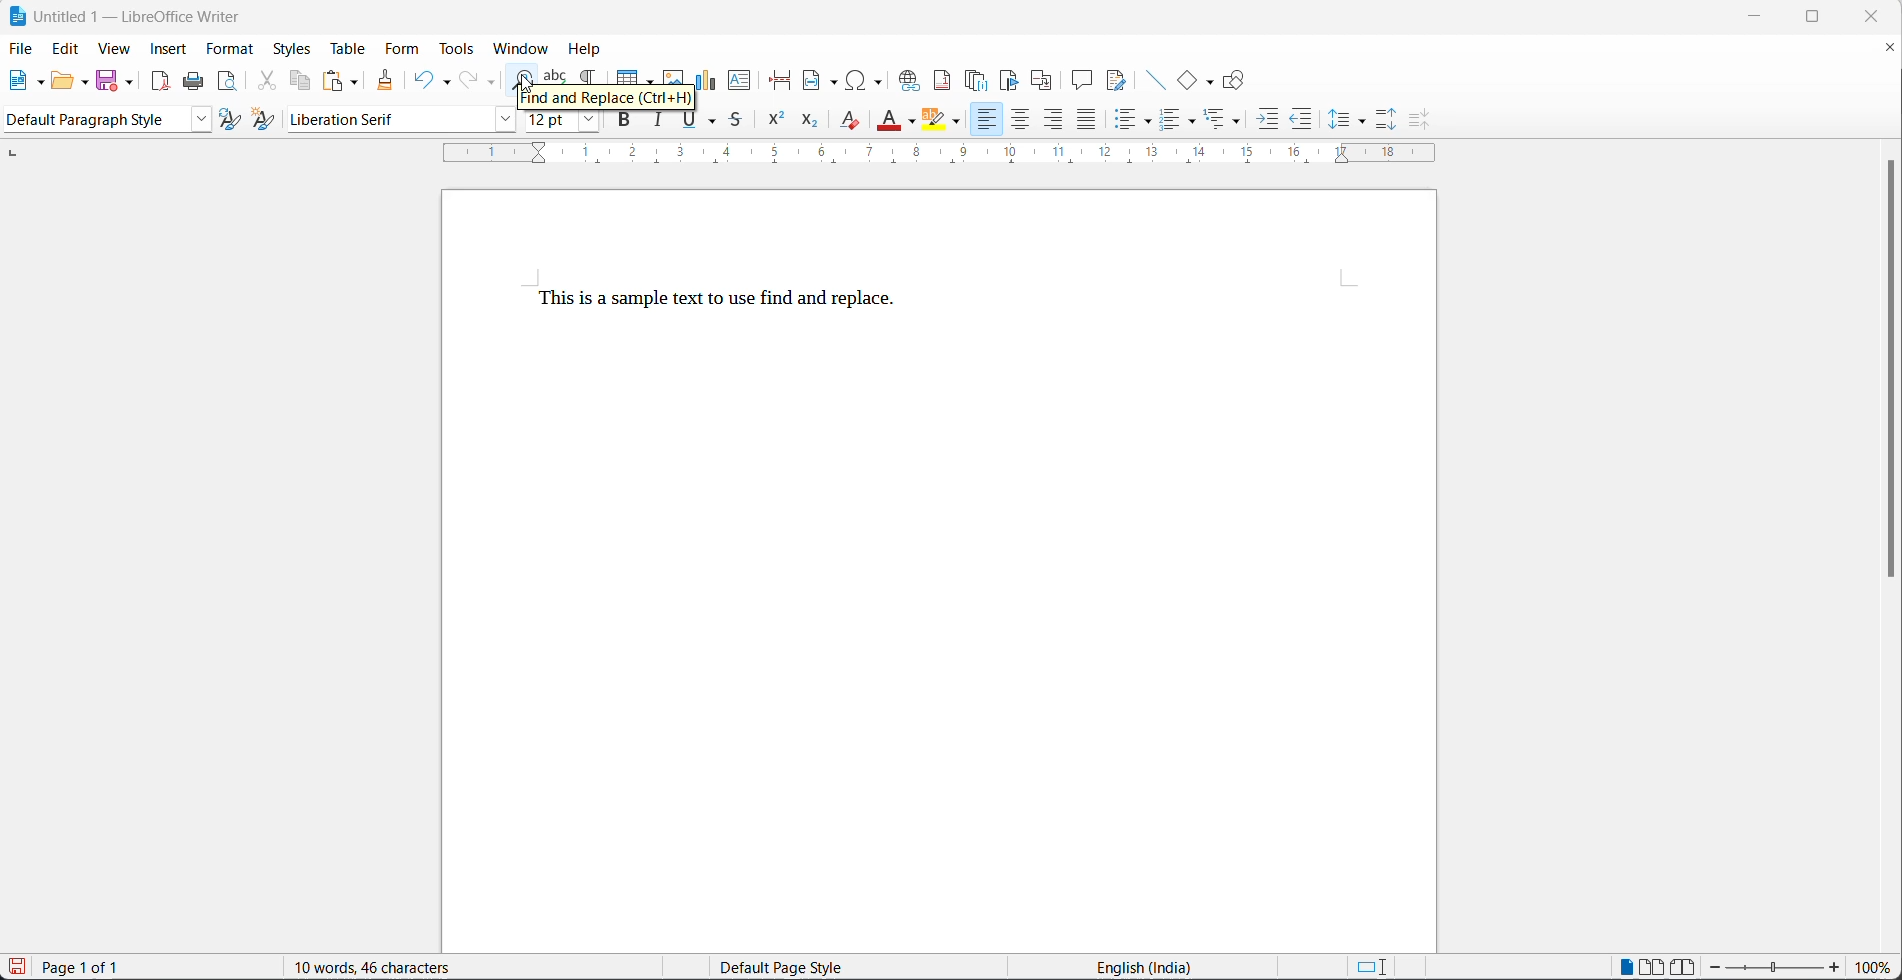 This screenshot has height=980, width=1902. What do you see at coordinates (1877, 967) in the screenshot?
I see `zoom percentage` at bounding box center [1877, 967].